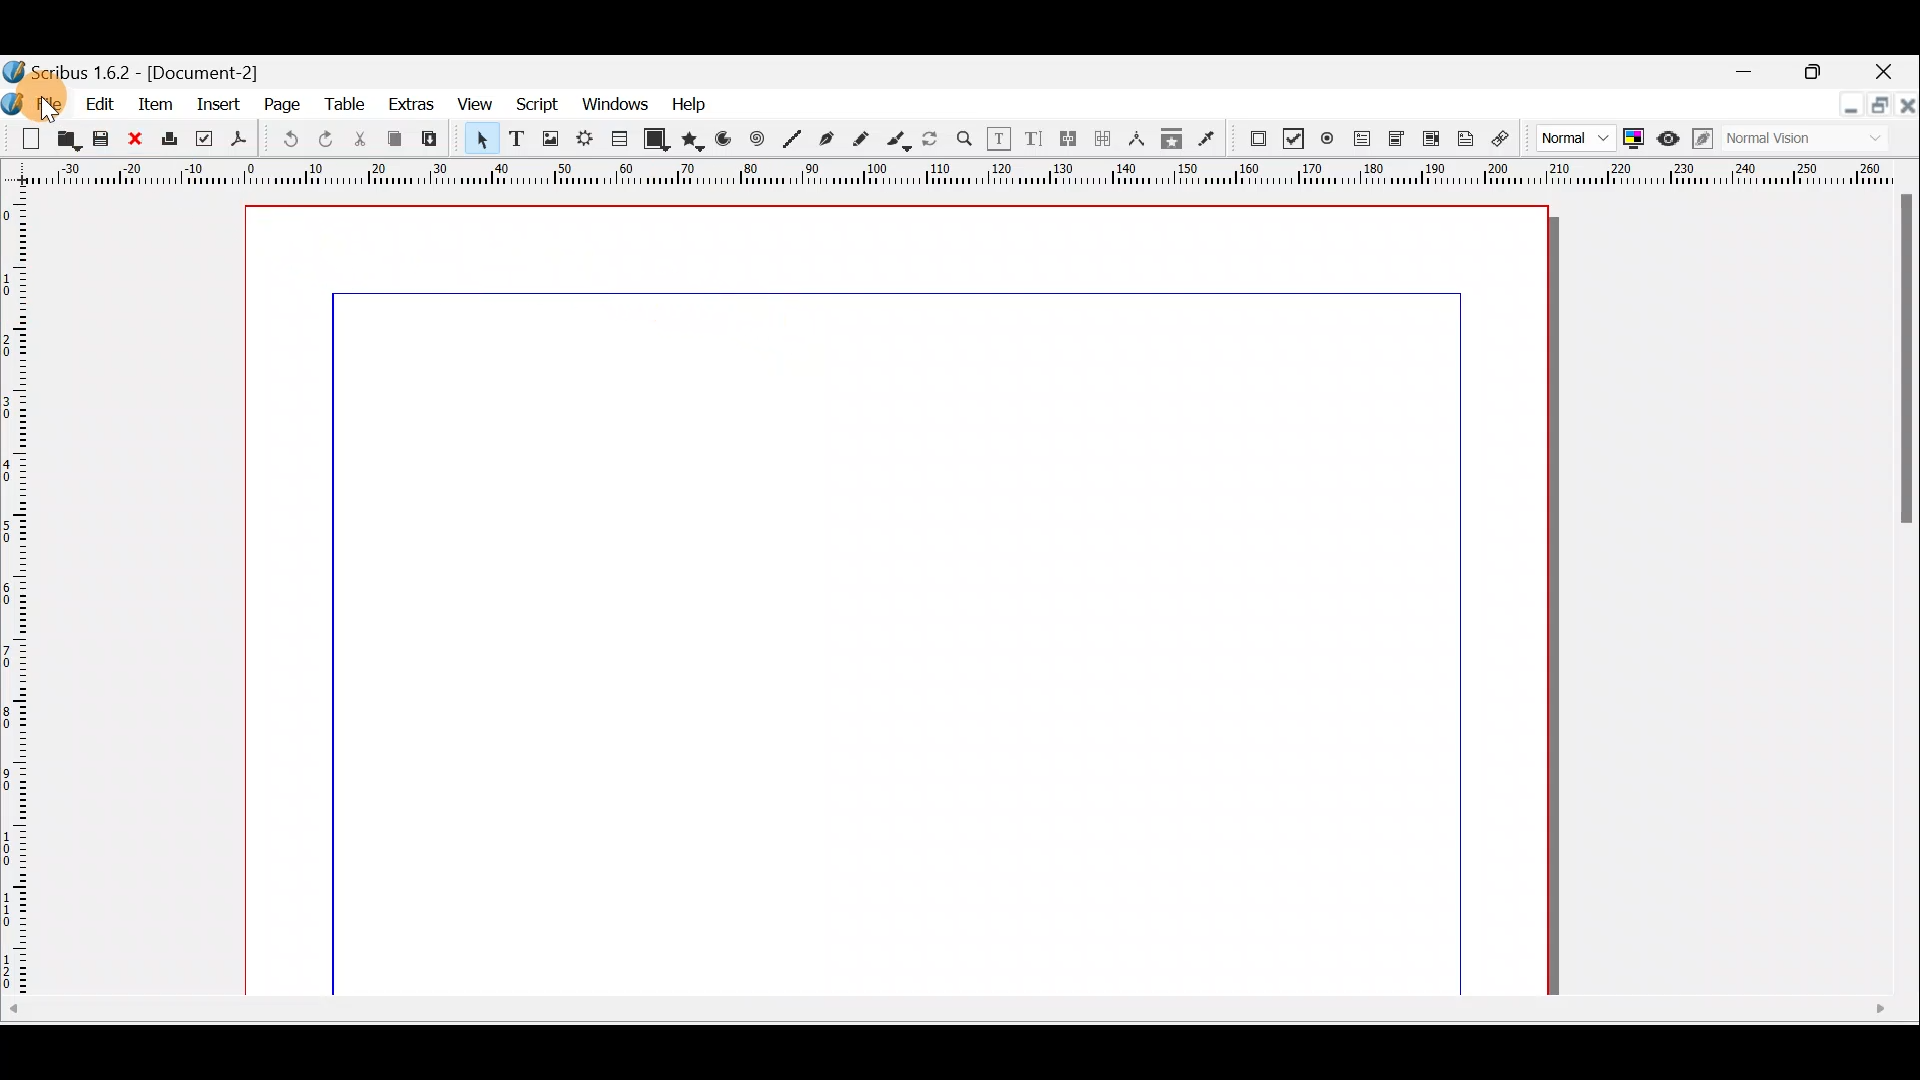  I want to click on New, so click(24, 140).